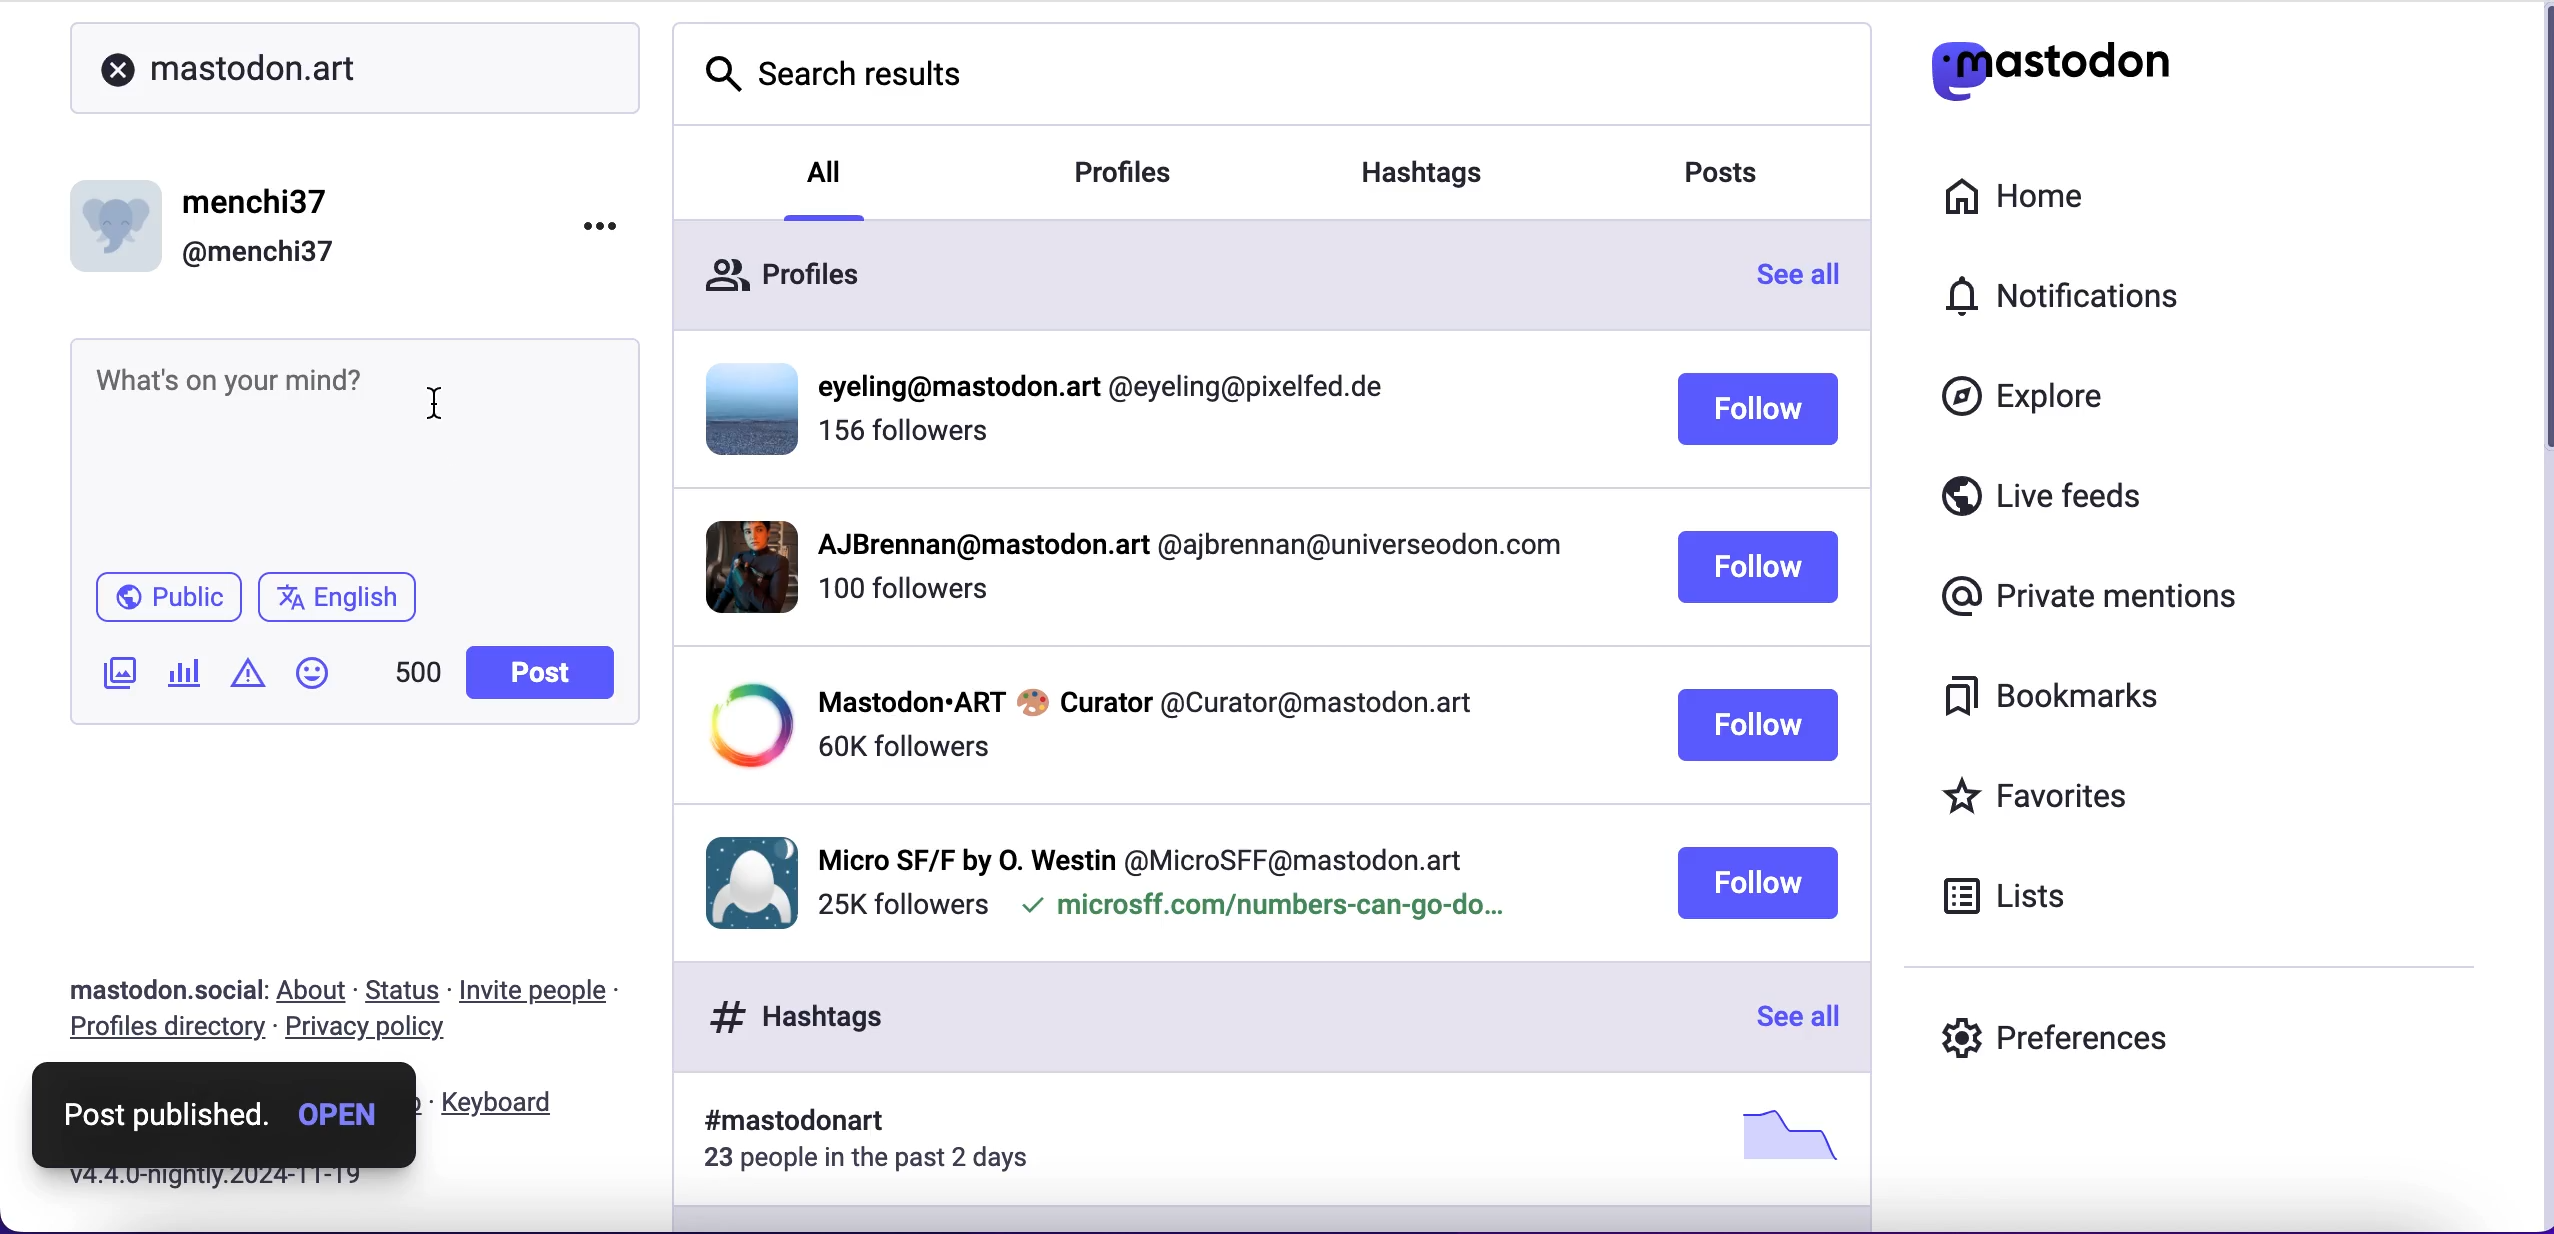 This screenshot has width=2554, height=1234. Describe the element at coordinates (2088, 795) in the screenshot. I see `favorites` at that location.